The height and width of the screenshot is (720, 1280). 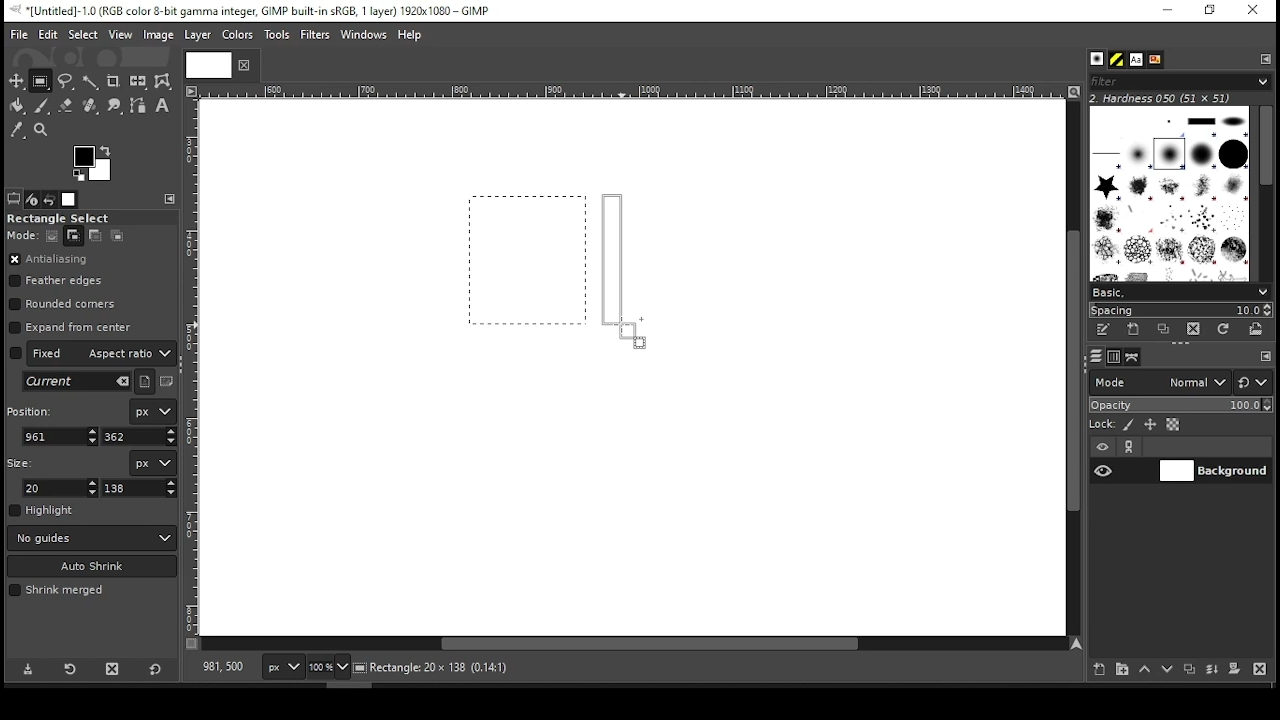 I want to click on tools, so click(x=279, y=36).